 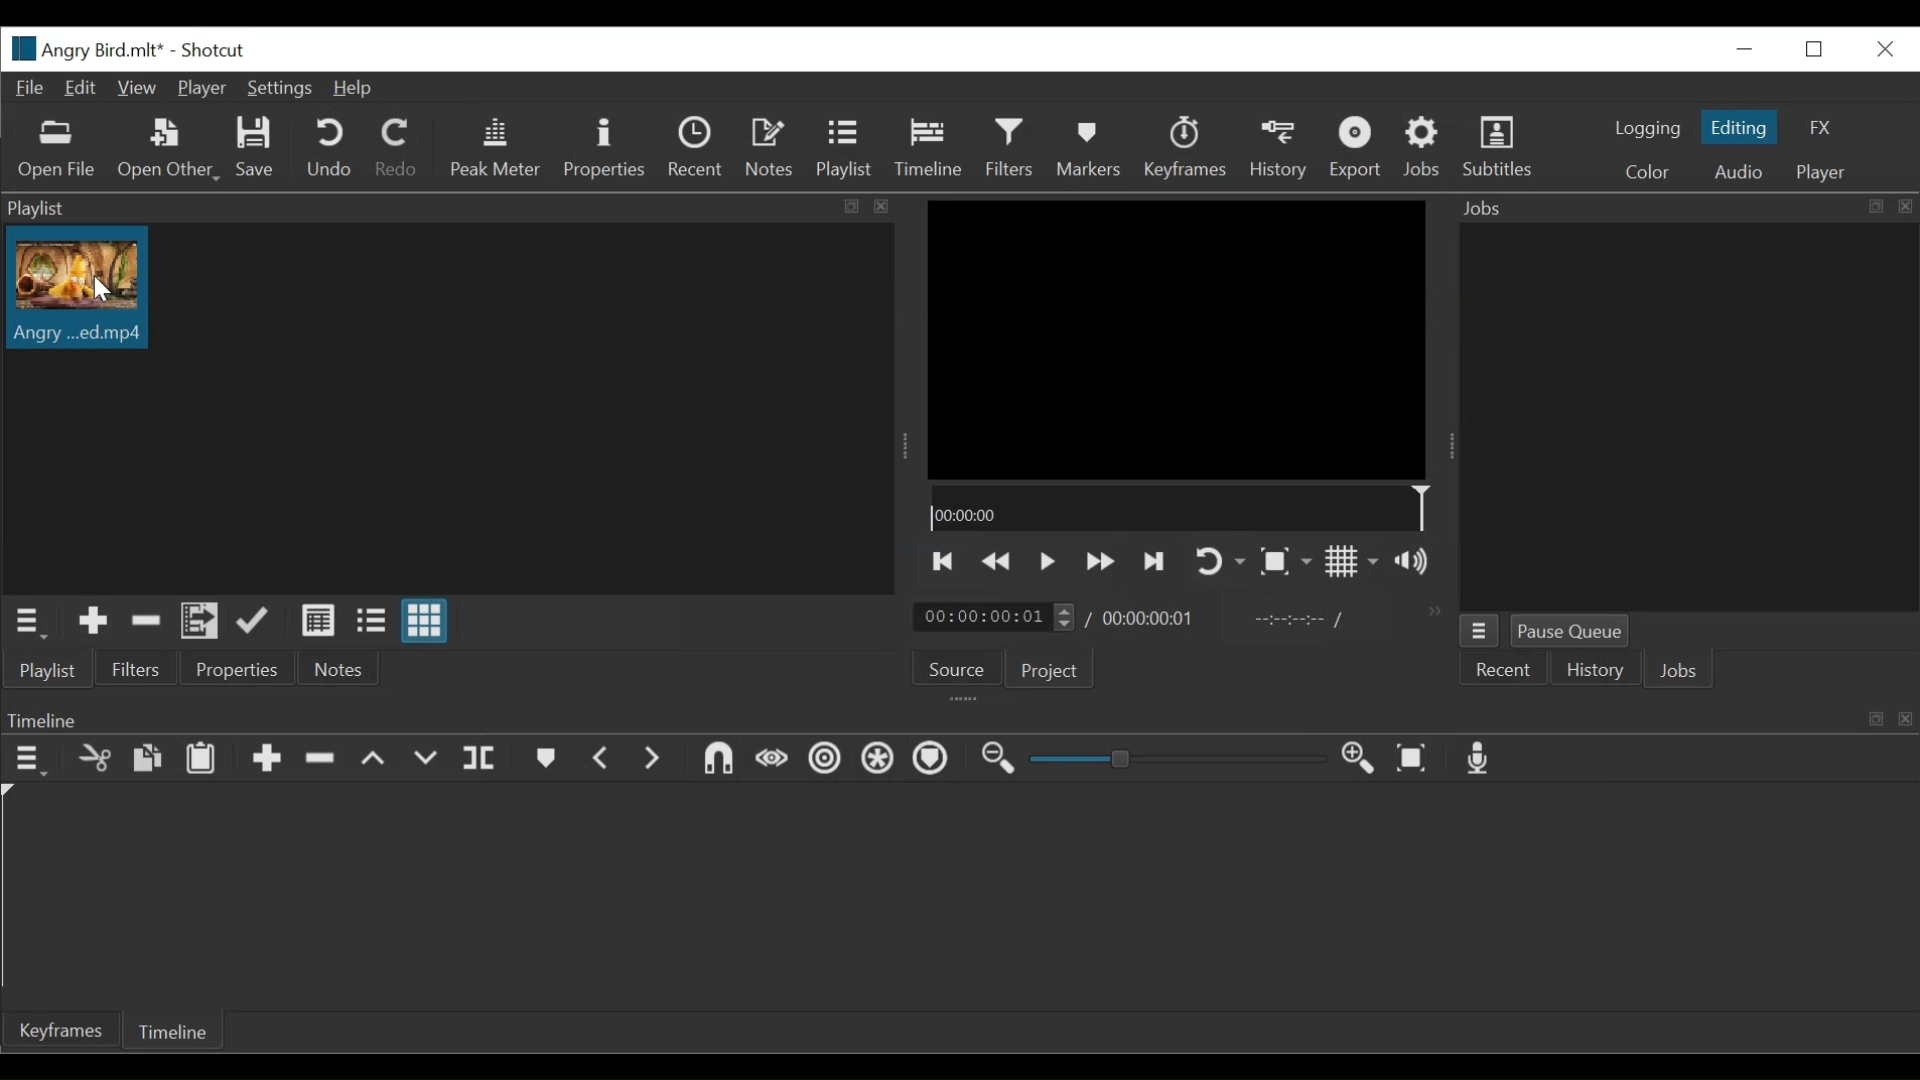 What do you see at coordinates (995, 615) in the screenshot?
I see `Current Duration` at bounding box center [995, 615].